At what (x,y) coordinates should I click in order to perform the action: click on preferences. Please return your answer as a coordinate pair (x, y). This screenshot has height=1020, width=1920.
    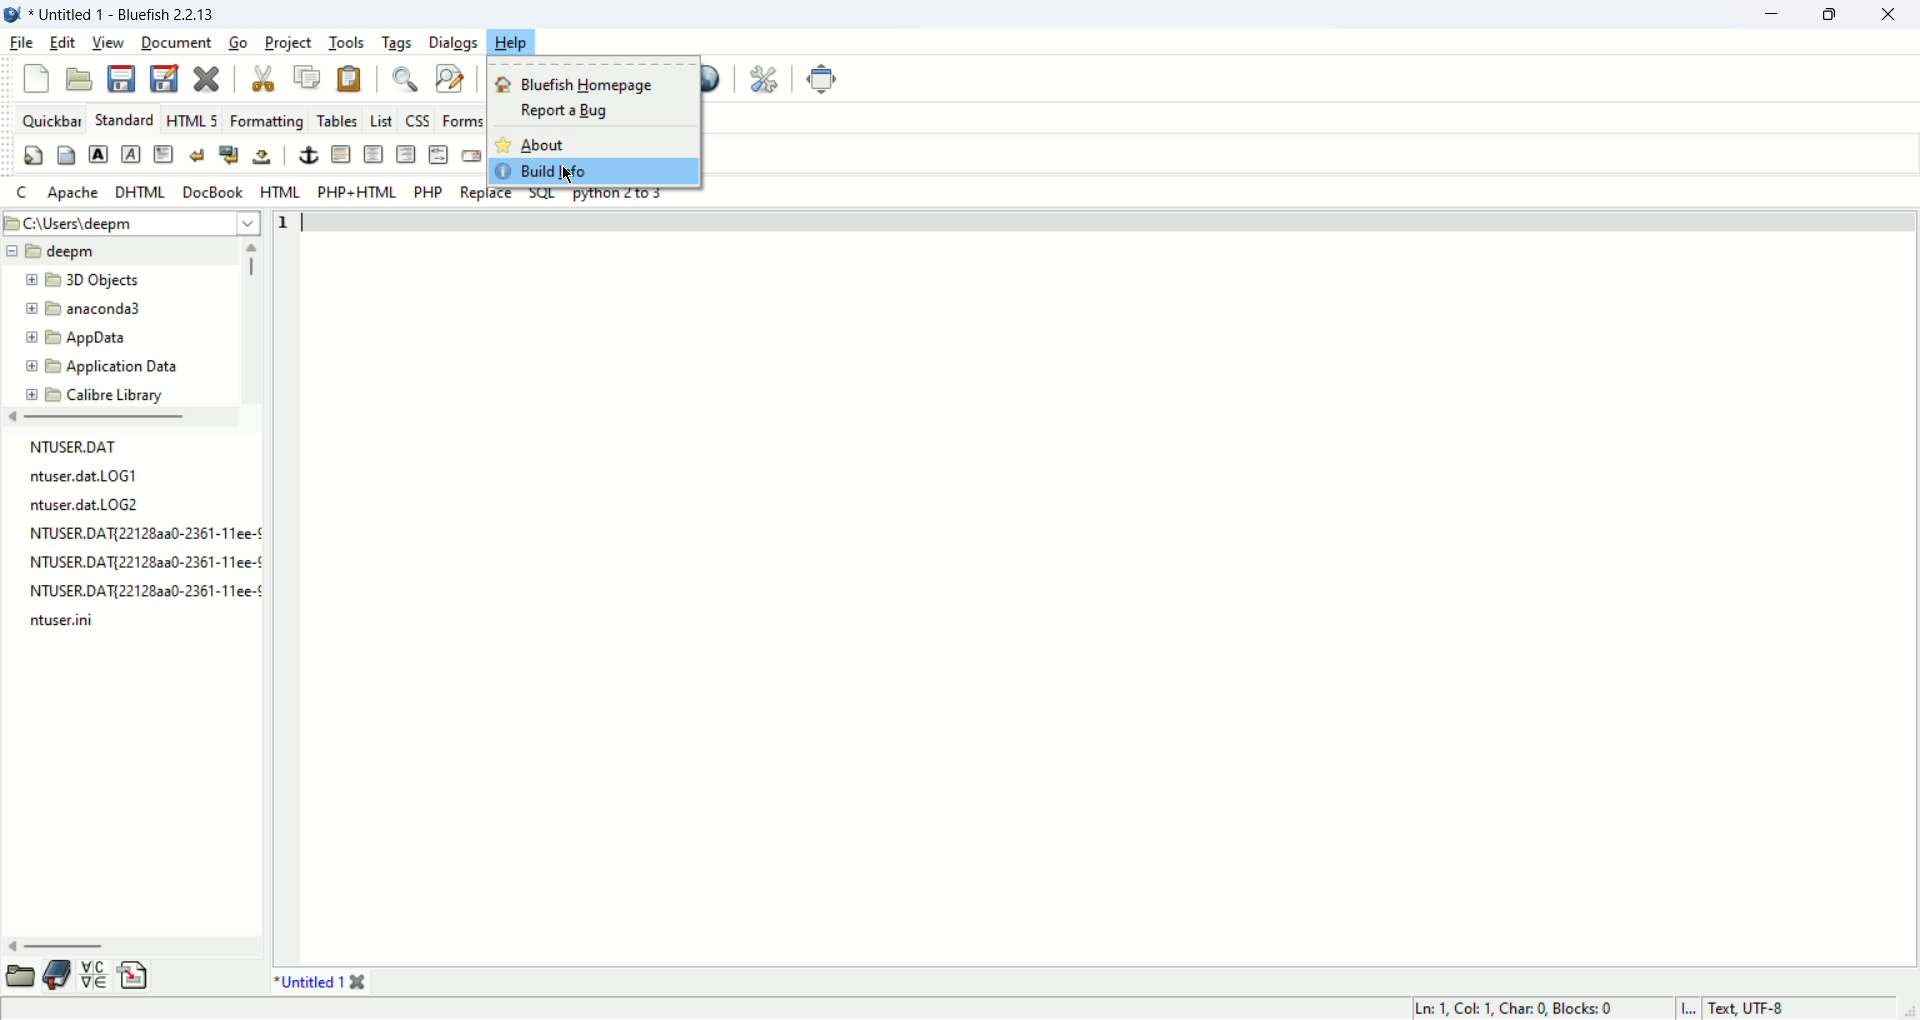
    Looking at the image, I should click on (766, 79).